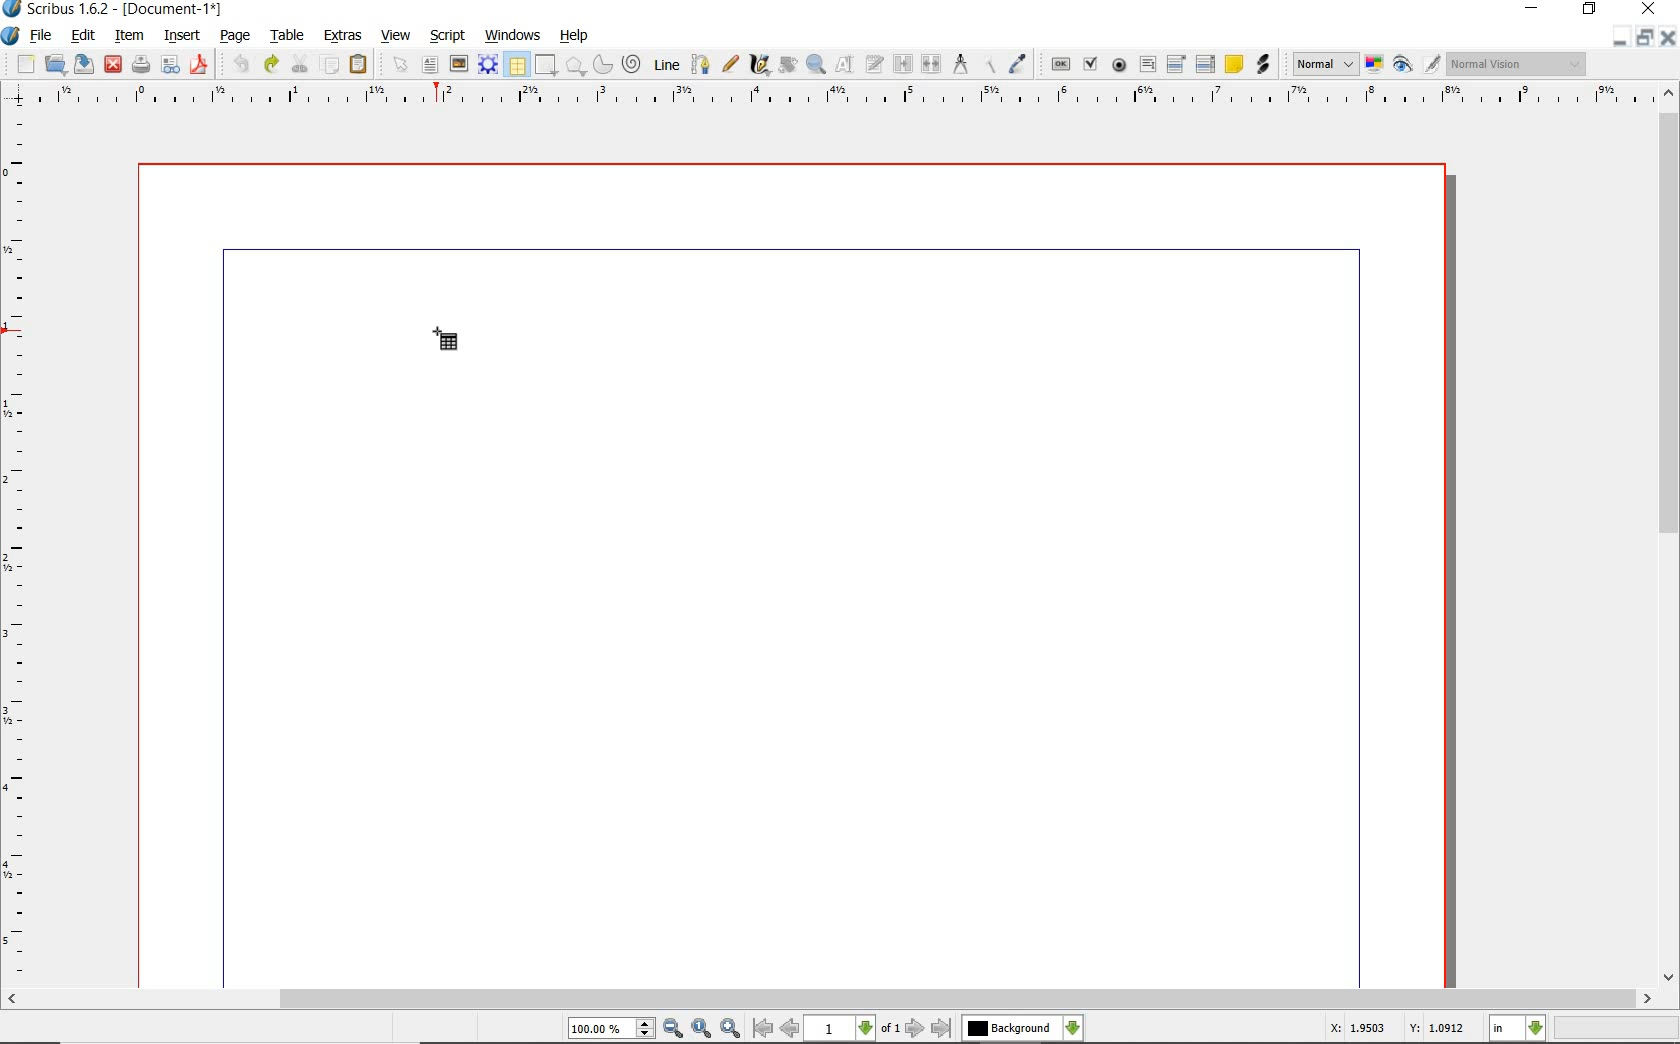  What do you see at coordinates (56, 65) in the screenshot?
I see `open` at bounding box center [56, 65].